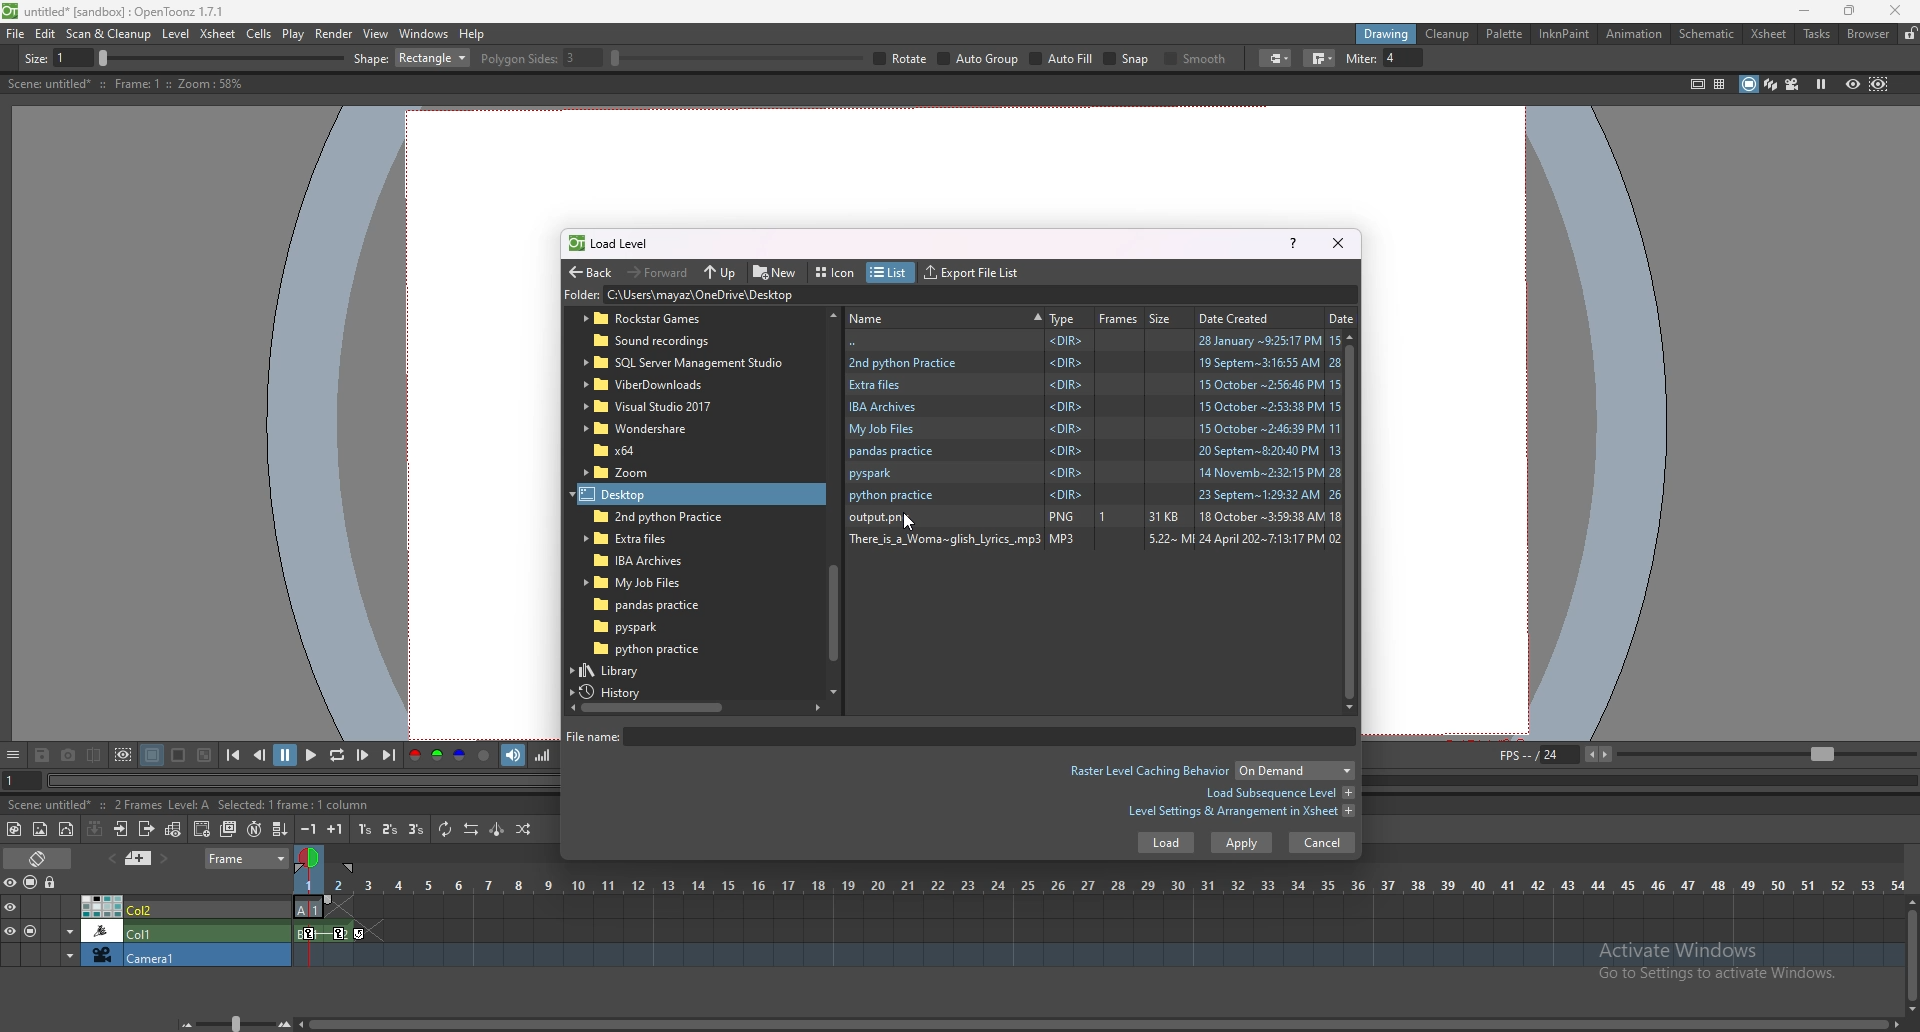 The width and height of the screenshot is (1920, 1032). Describe the element at coordinates (1547, 60) in the screenshot. I see `smooth` at that location.